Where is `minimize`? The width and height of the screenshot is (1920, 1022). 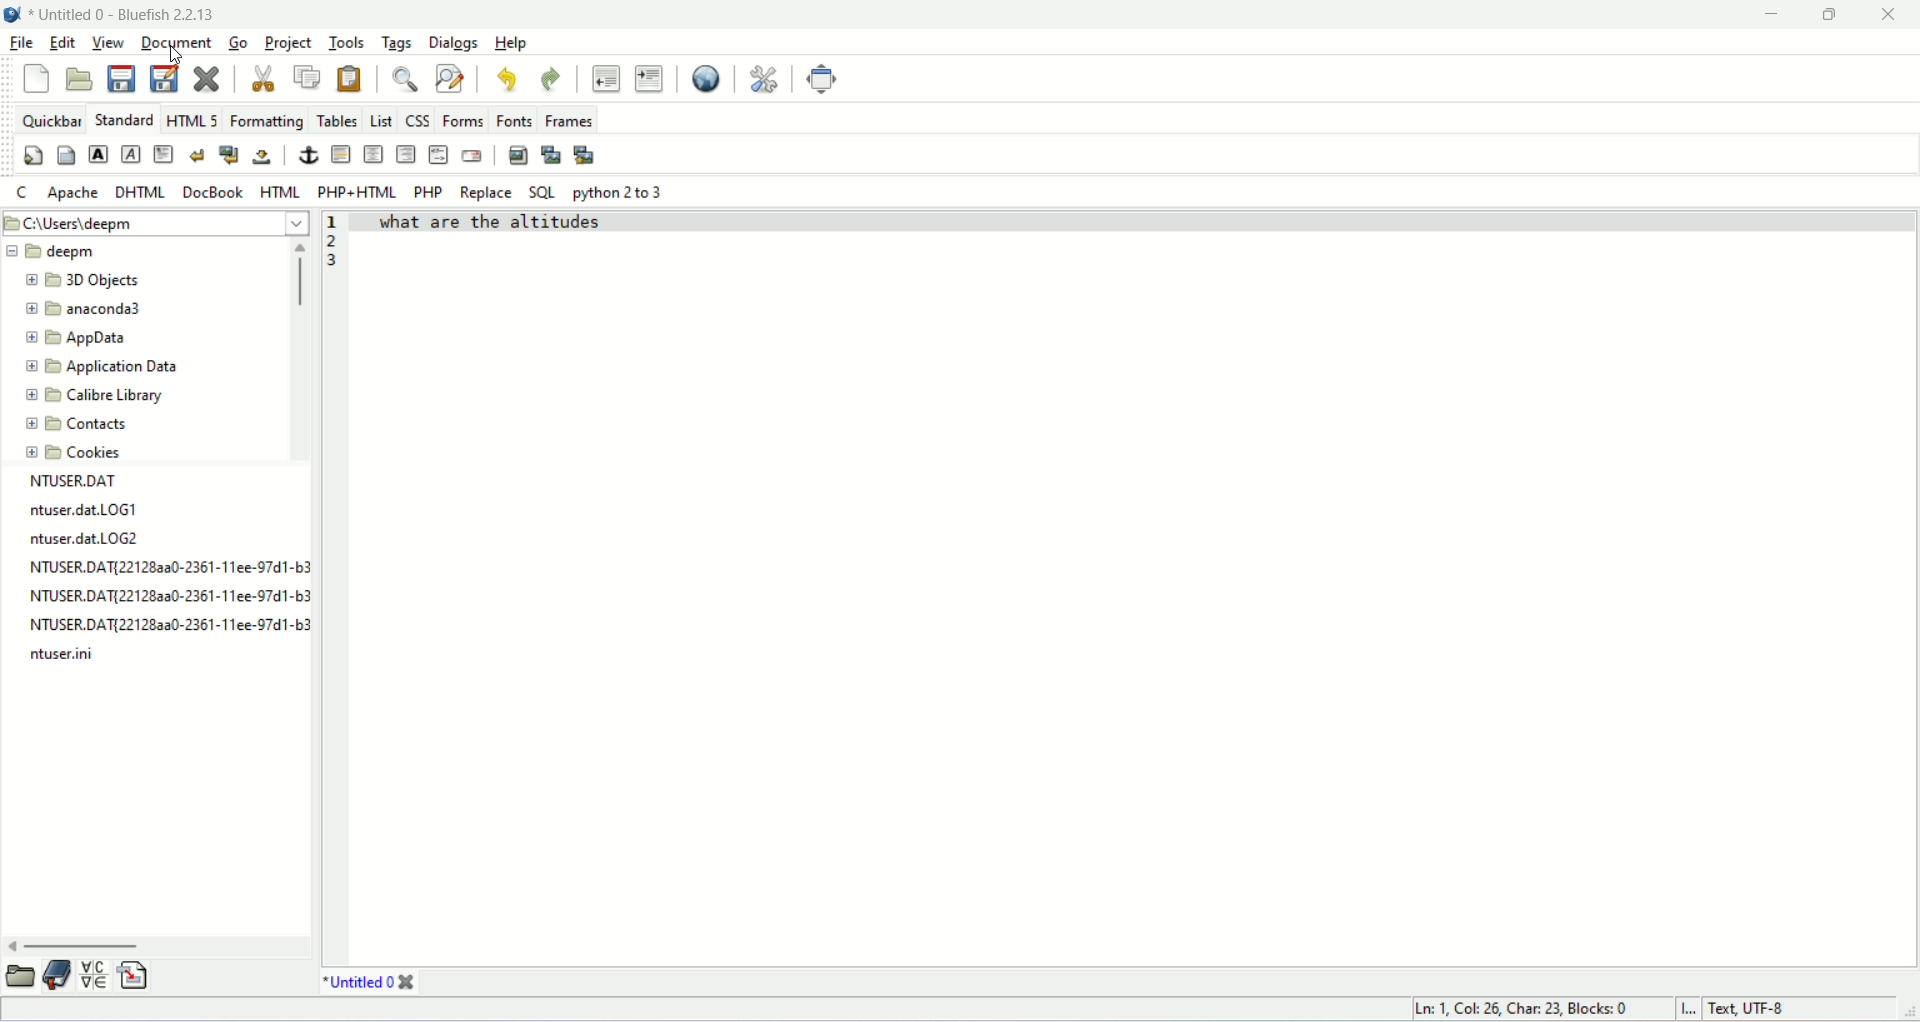
minimize is located at coordinates (1771, 17).